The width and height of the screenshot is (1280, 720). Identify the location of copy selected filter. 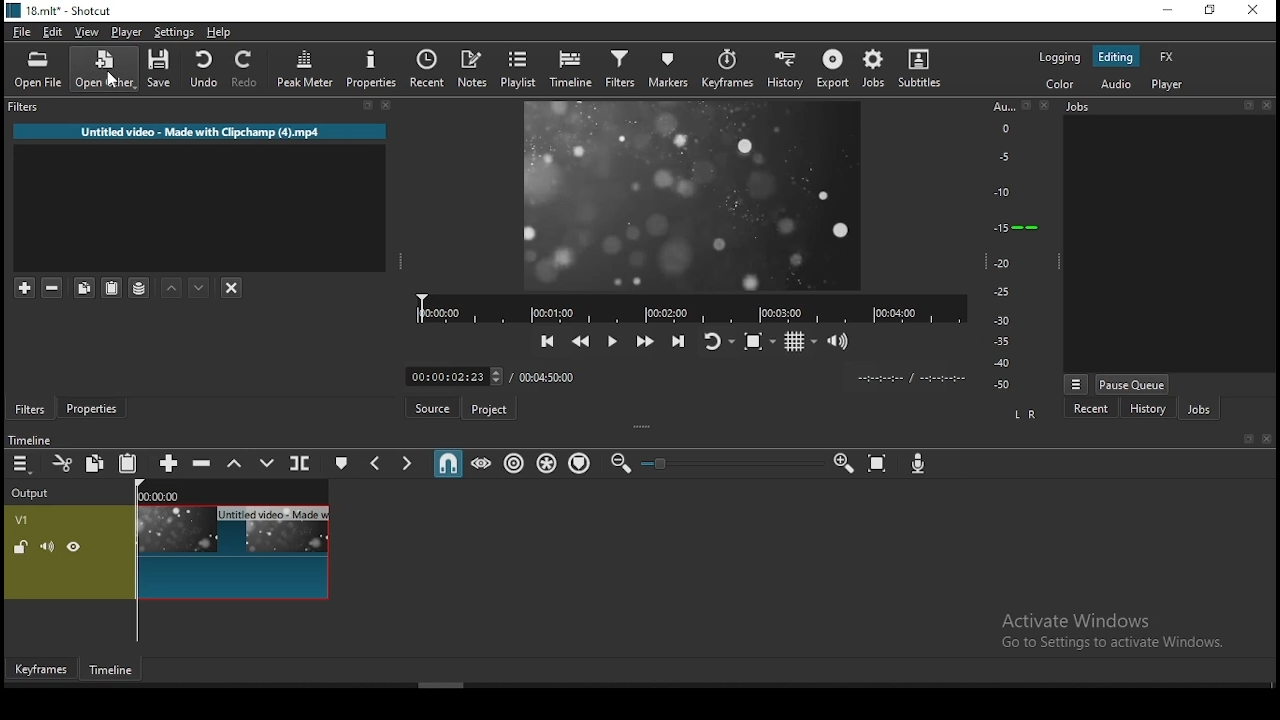
(82, 287).